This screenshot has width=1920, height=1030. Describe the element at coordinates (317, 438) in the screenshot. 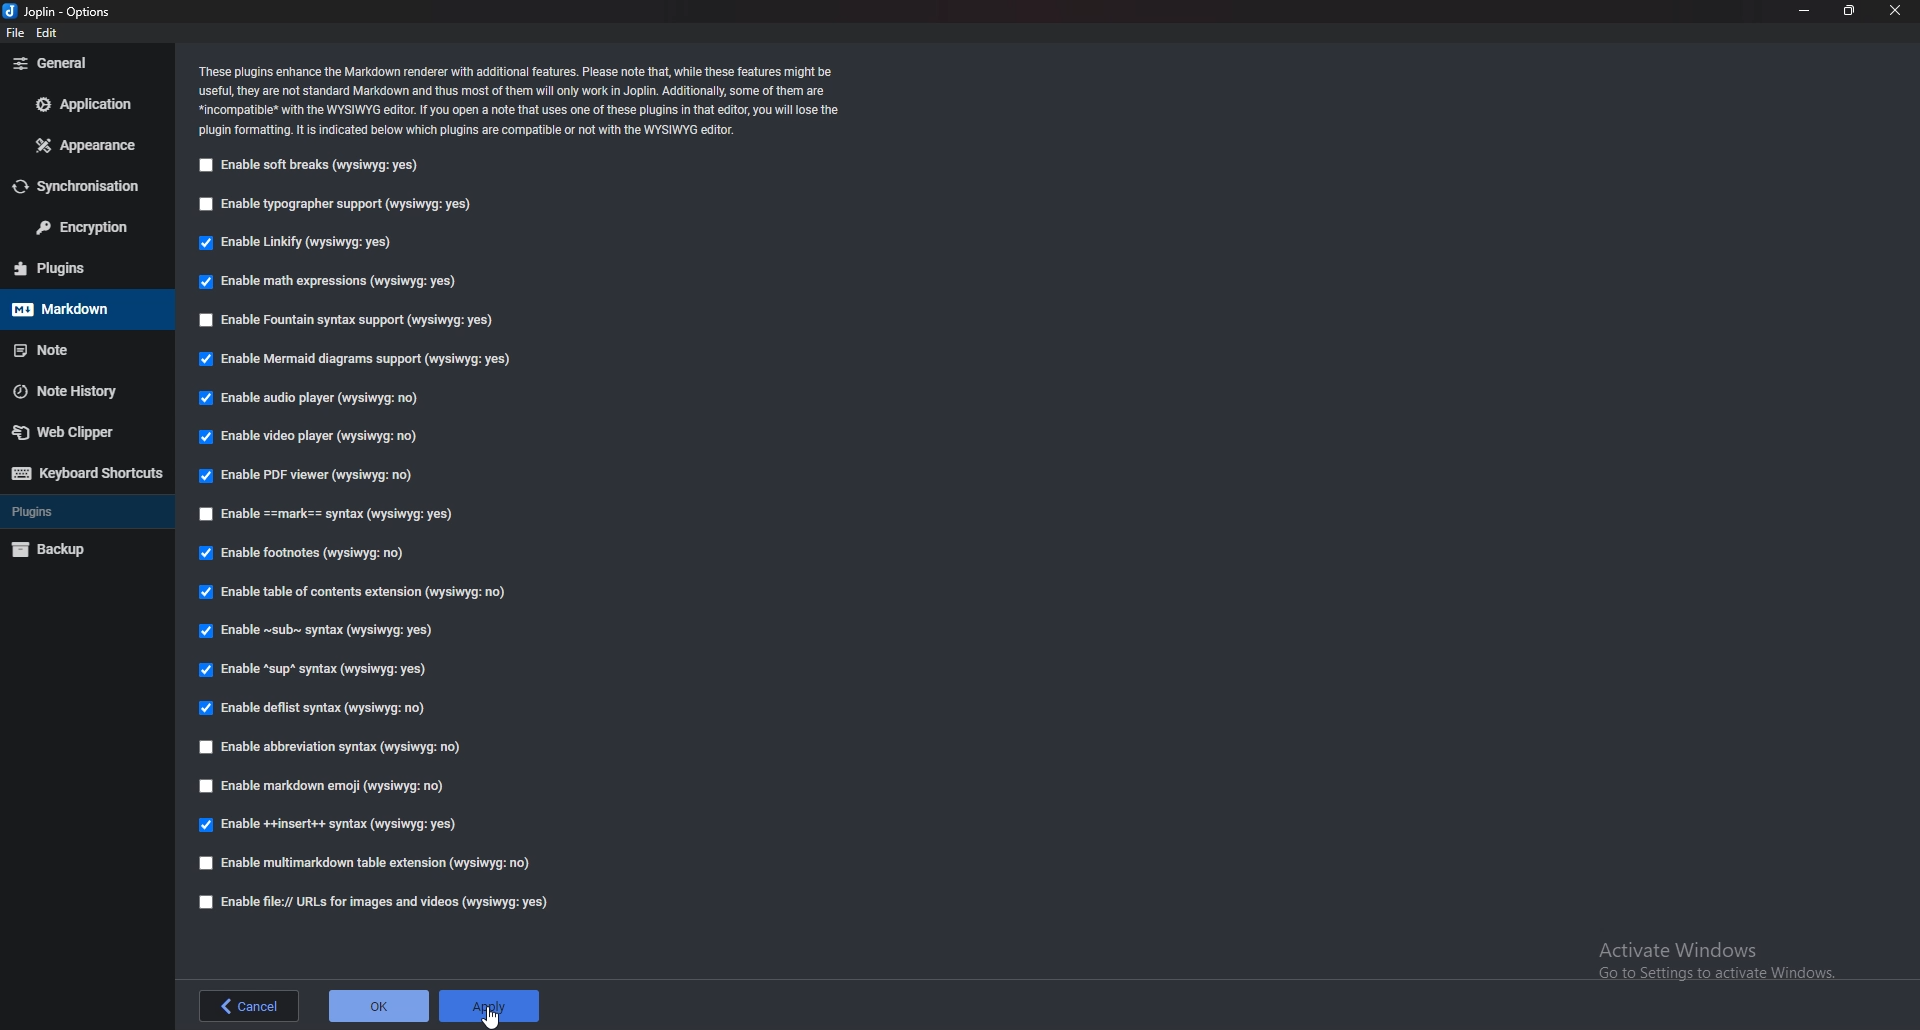

I see `Enable video player` at that location.